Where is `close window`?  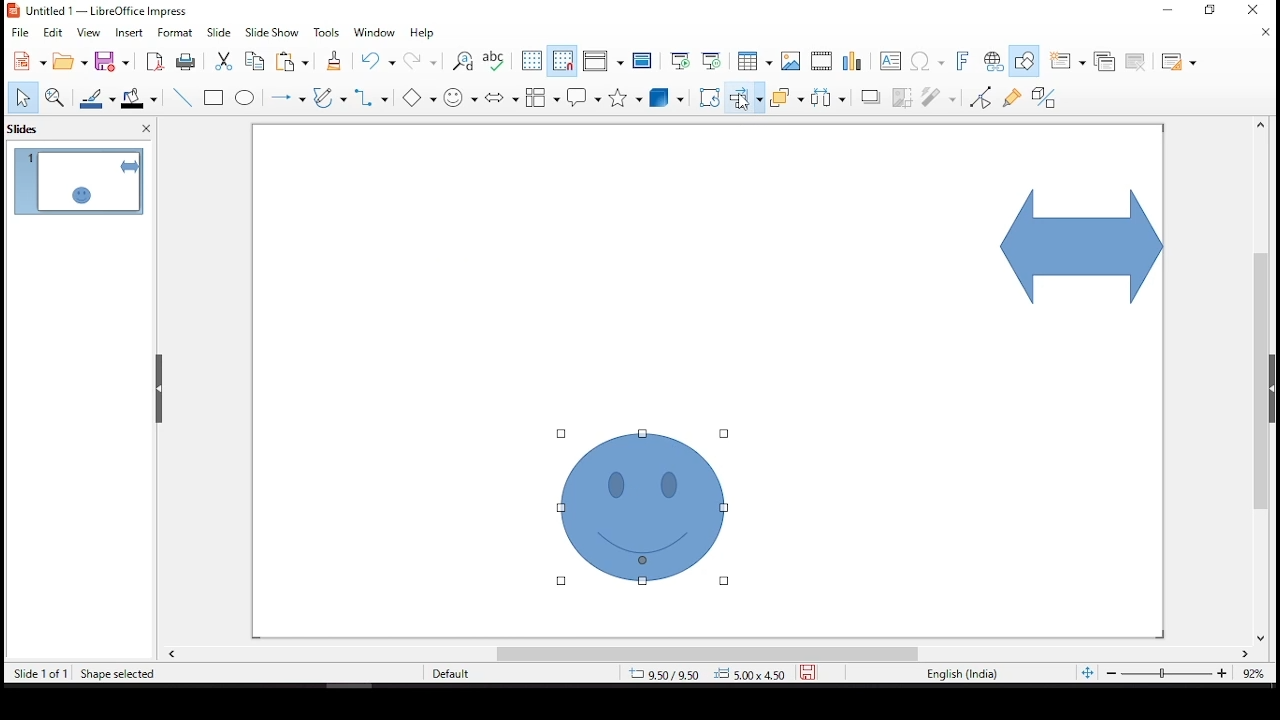
close window is located at coordinates (1257, 9).